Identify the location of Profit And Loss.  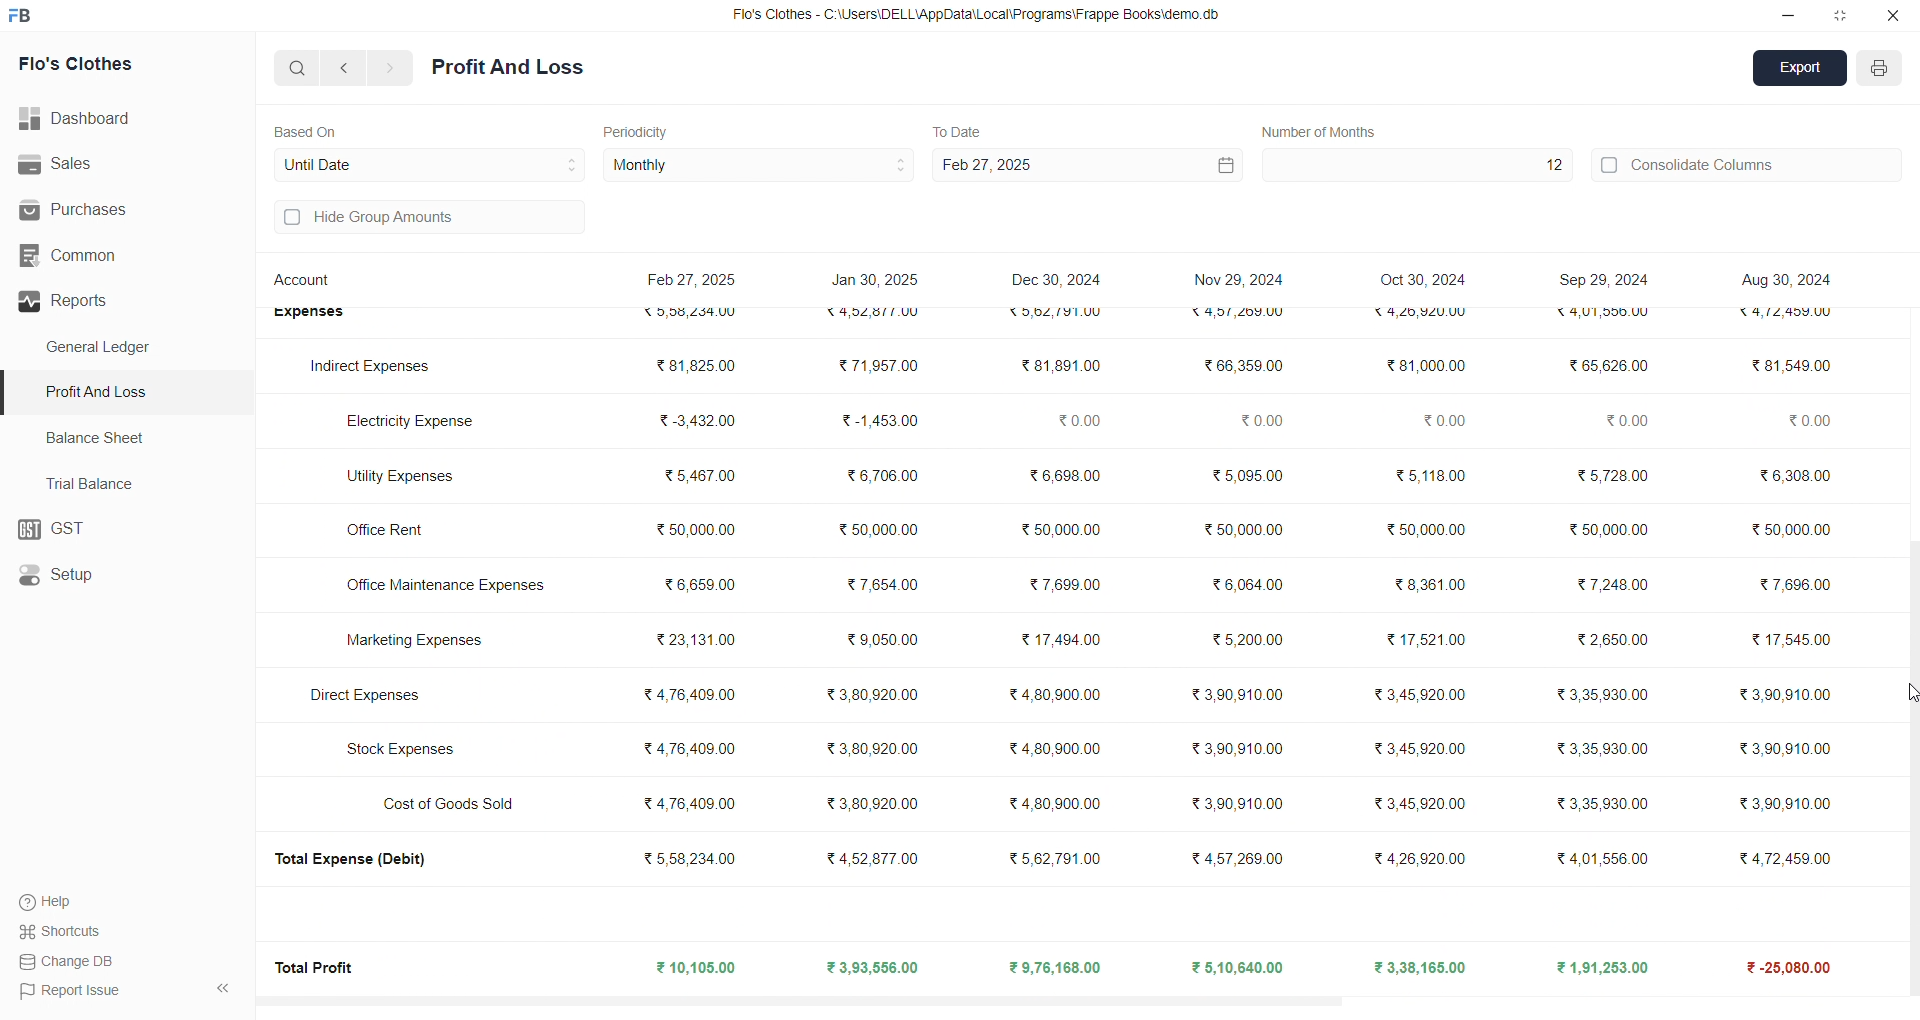
(131, 391).